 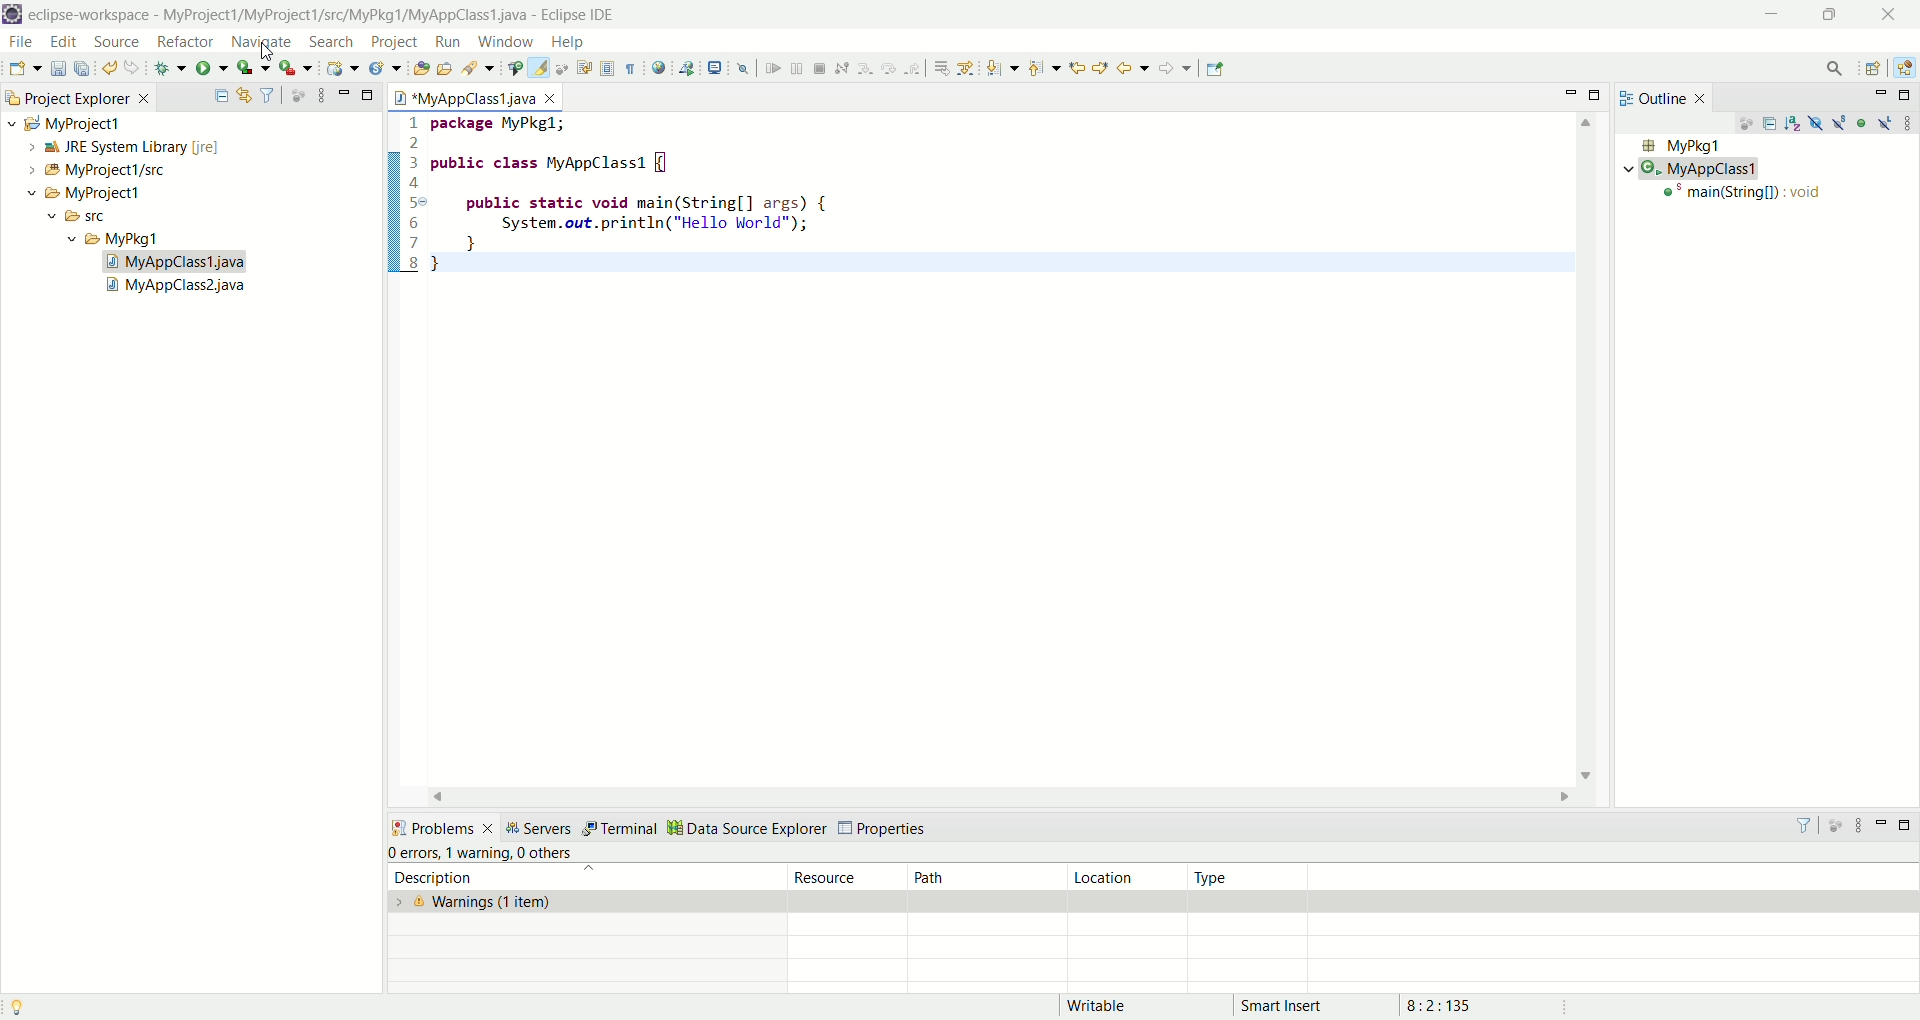 What do you see at coordinates (184, 44) in the screenshot?
I see `refactor` at bounding box center [184, 44].